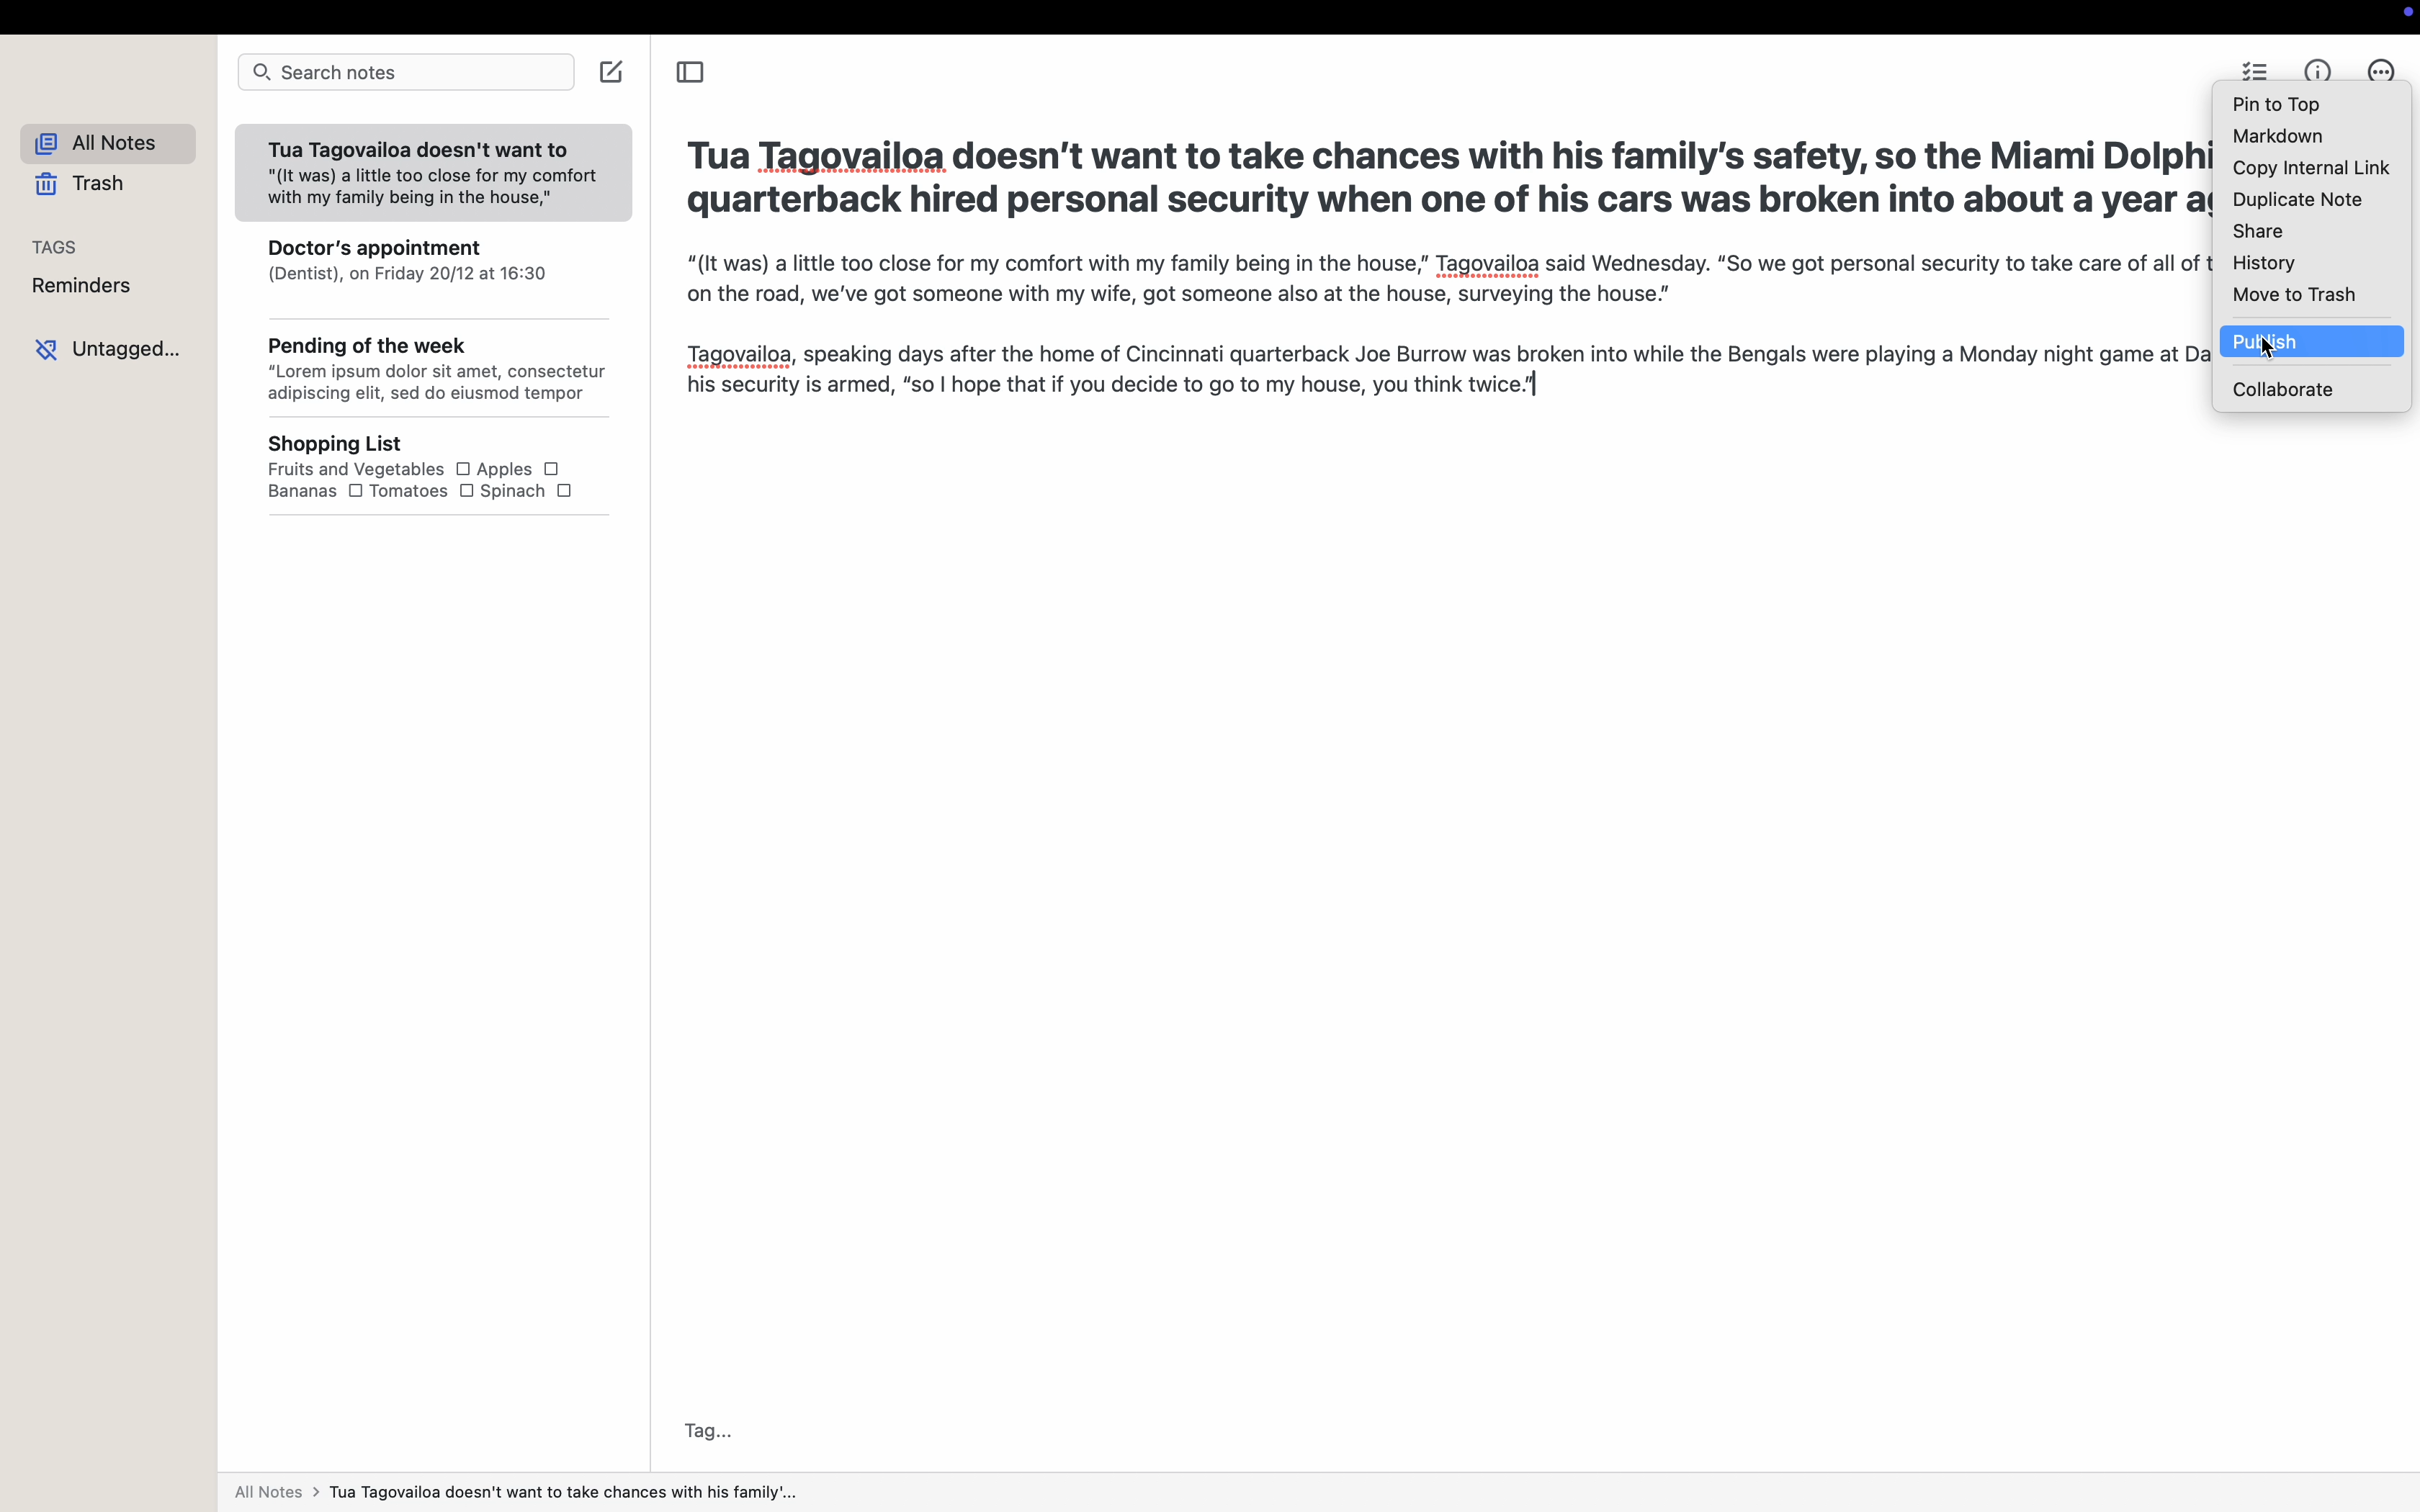 The image size is (2420, 1512). What do you see at coordinates (615, 71) in the screenshot?
I see `create note` at bounding box center [615, 71].